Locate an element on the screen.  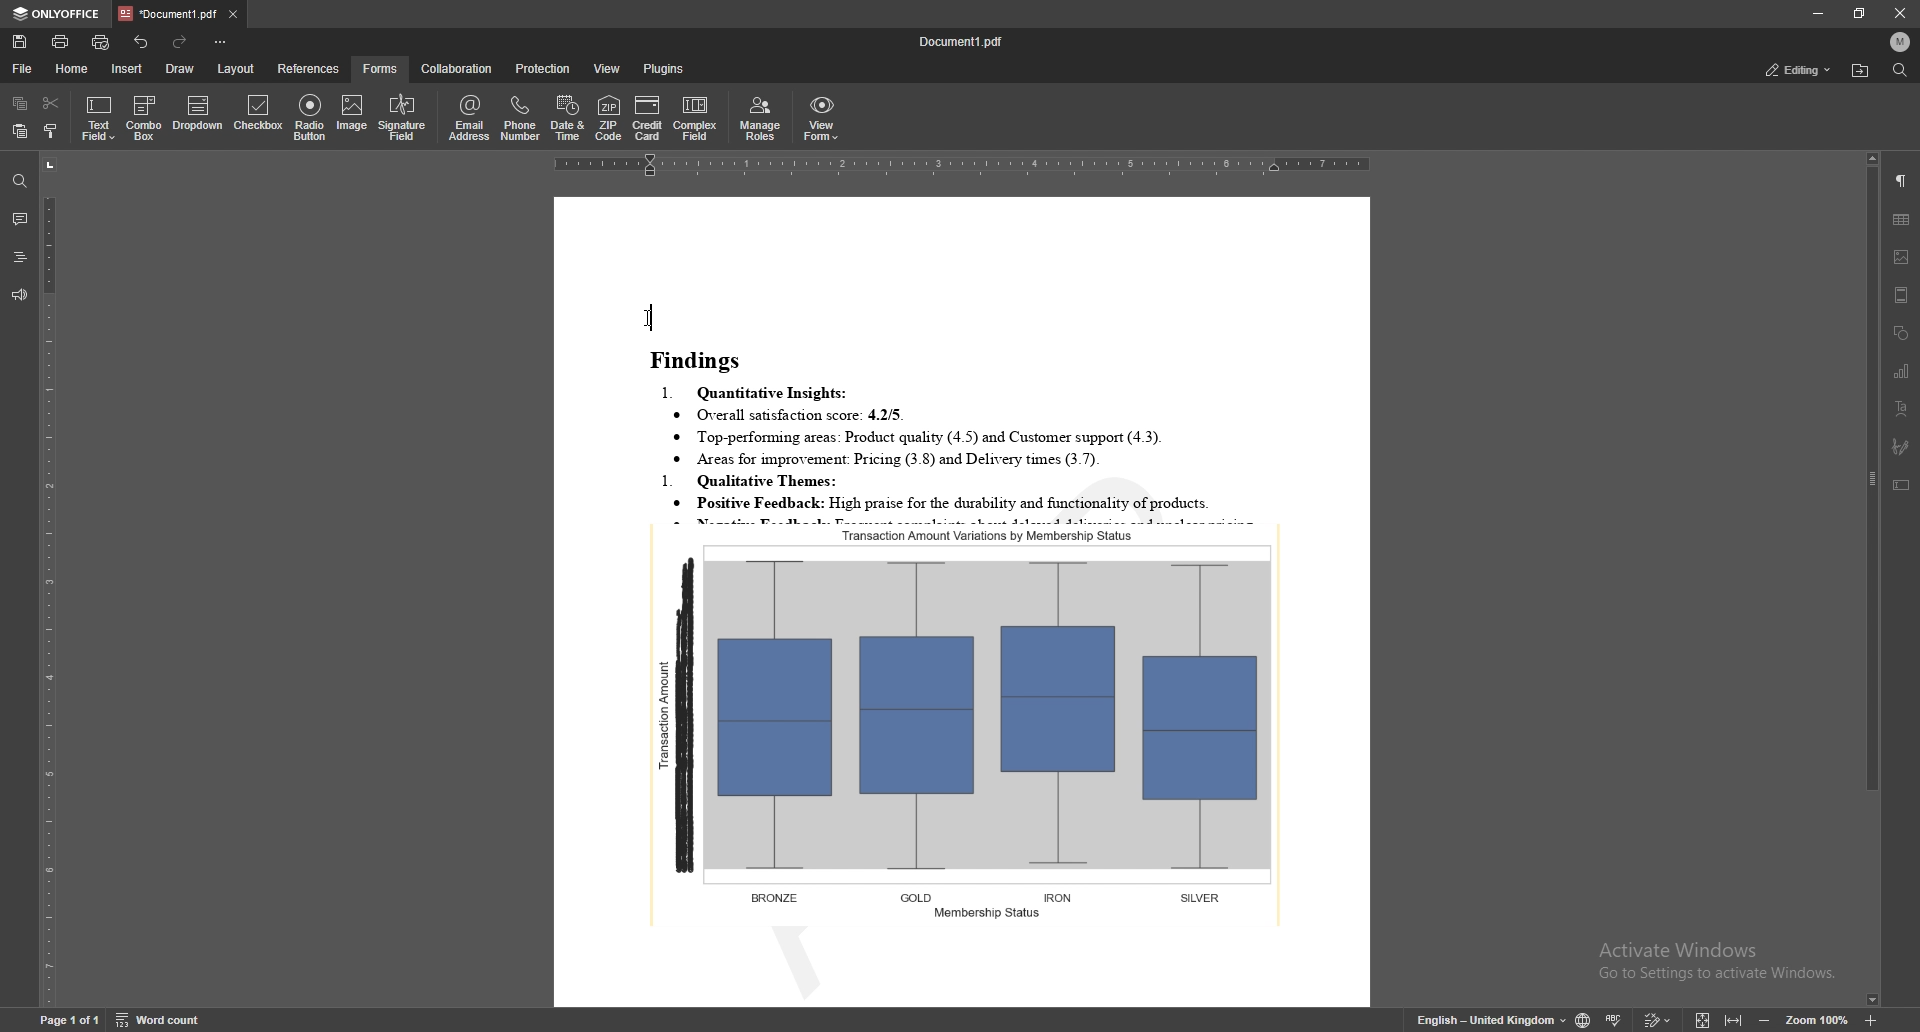
references is located at coordinates (308, 68).